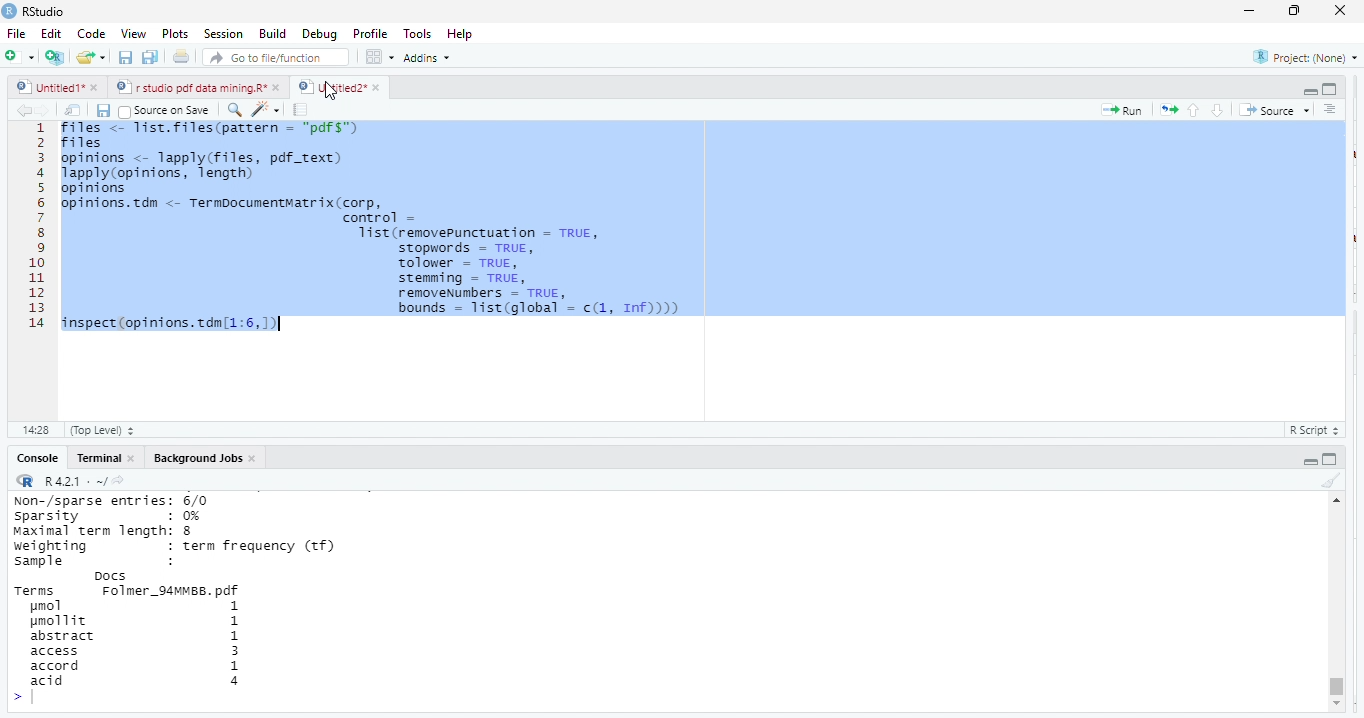 The height and width of the screenshot is (718, 1364). What do you see at coordinates (92, 59) in the screenshot?
I see `open an existing file` at bounding box center [92, 59].